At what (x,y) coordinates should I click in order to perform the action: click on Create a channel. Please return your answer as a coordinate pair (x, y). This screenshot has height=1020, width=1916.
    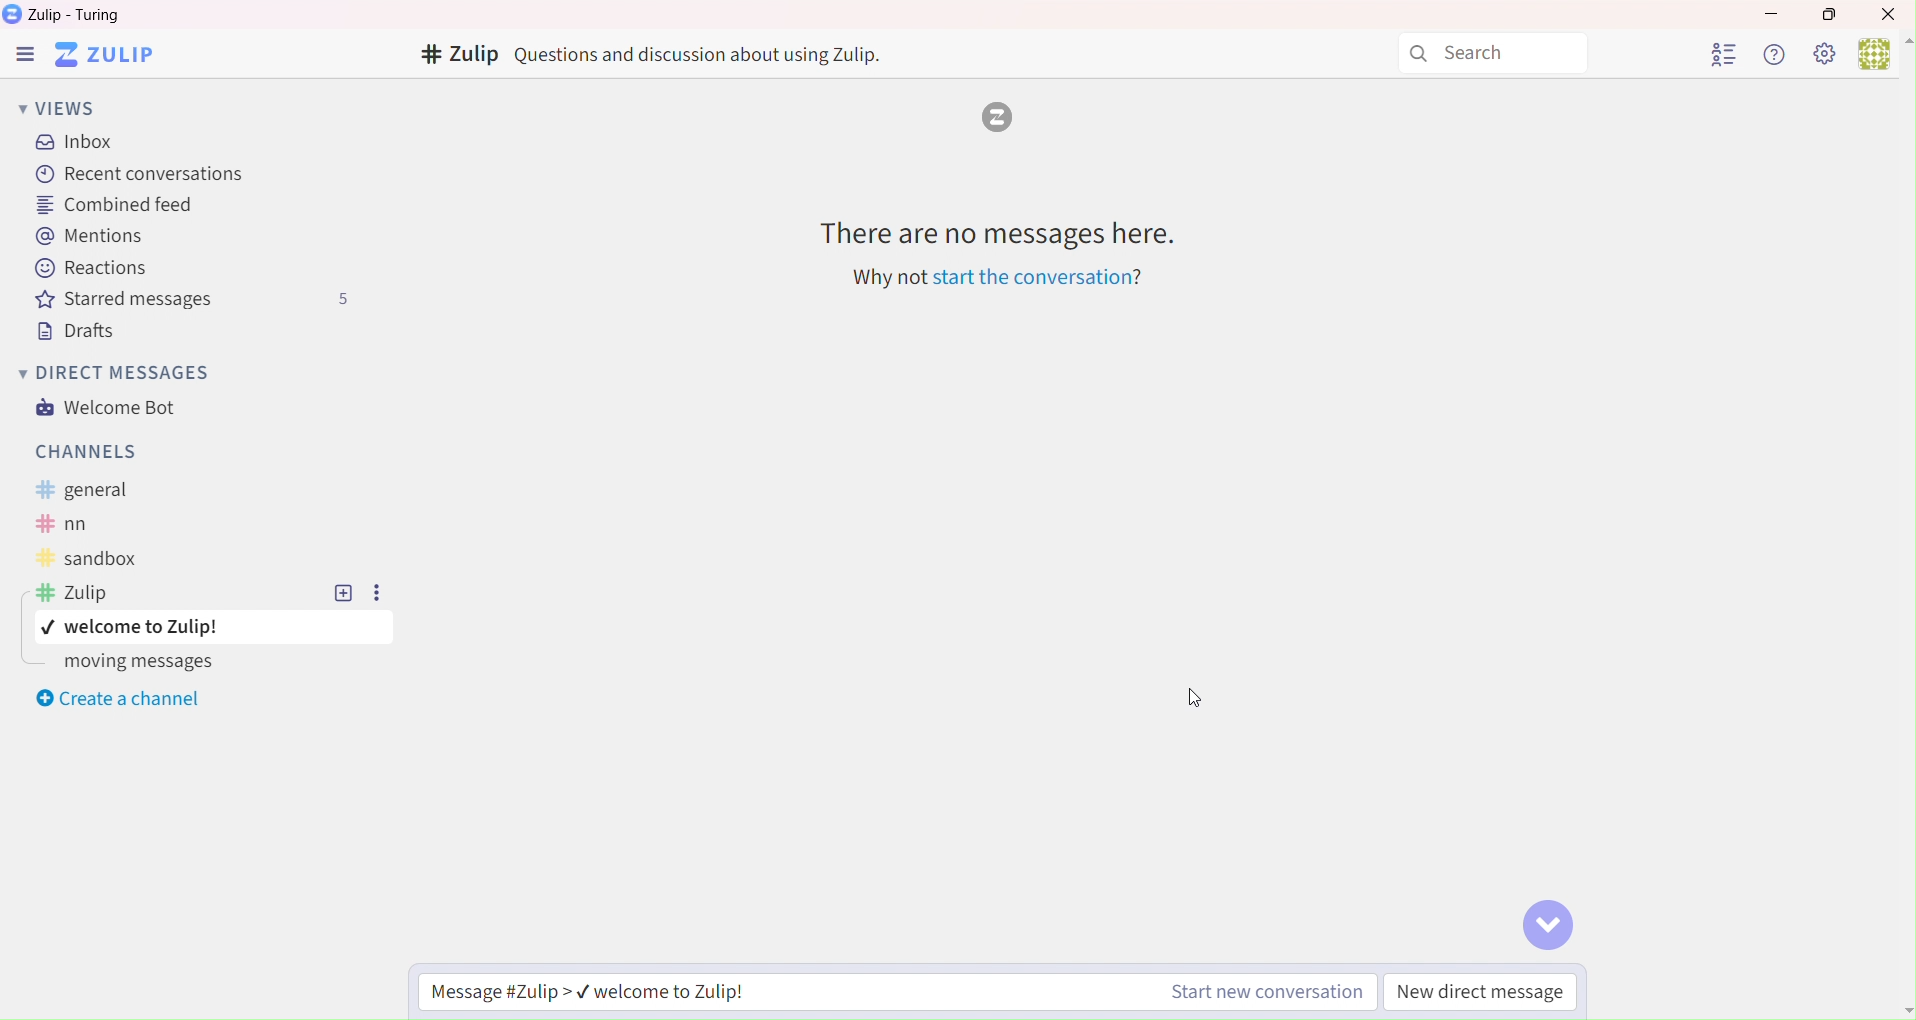
    Looking at the image, I should click on (116, 695).